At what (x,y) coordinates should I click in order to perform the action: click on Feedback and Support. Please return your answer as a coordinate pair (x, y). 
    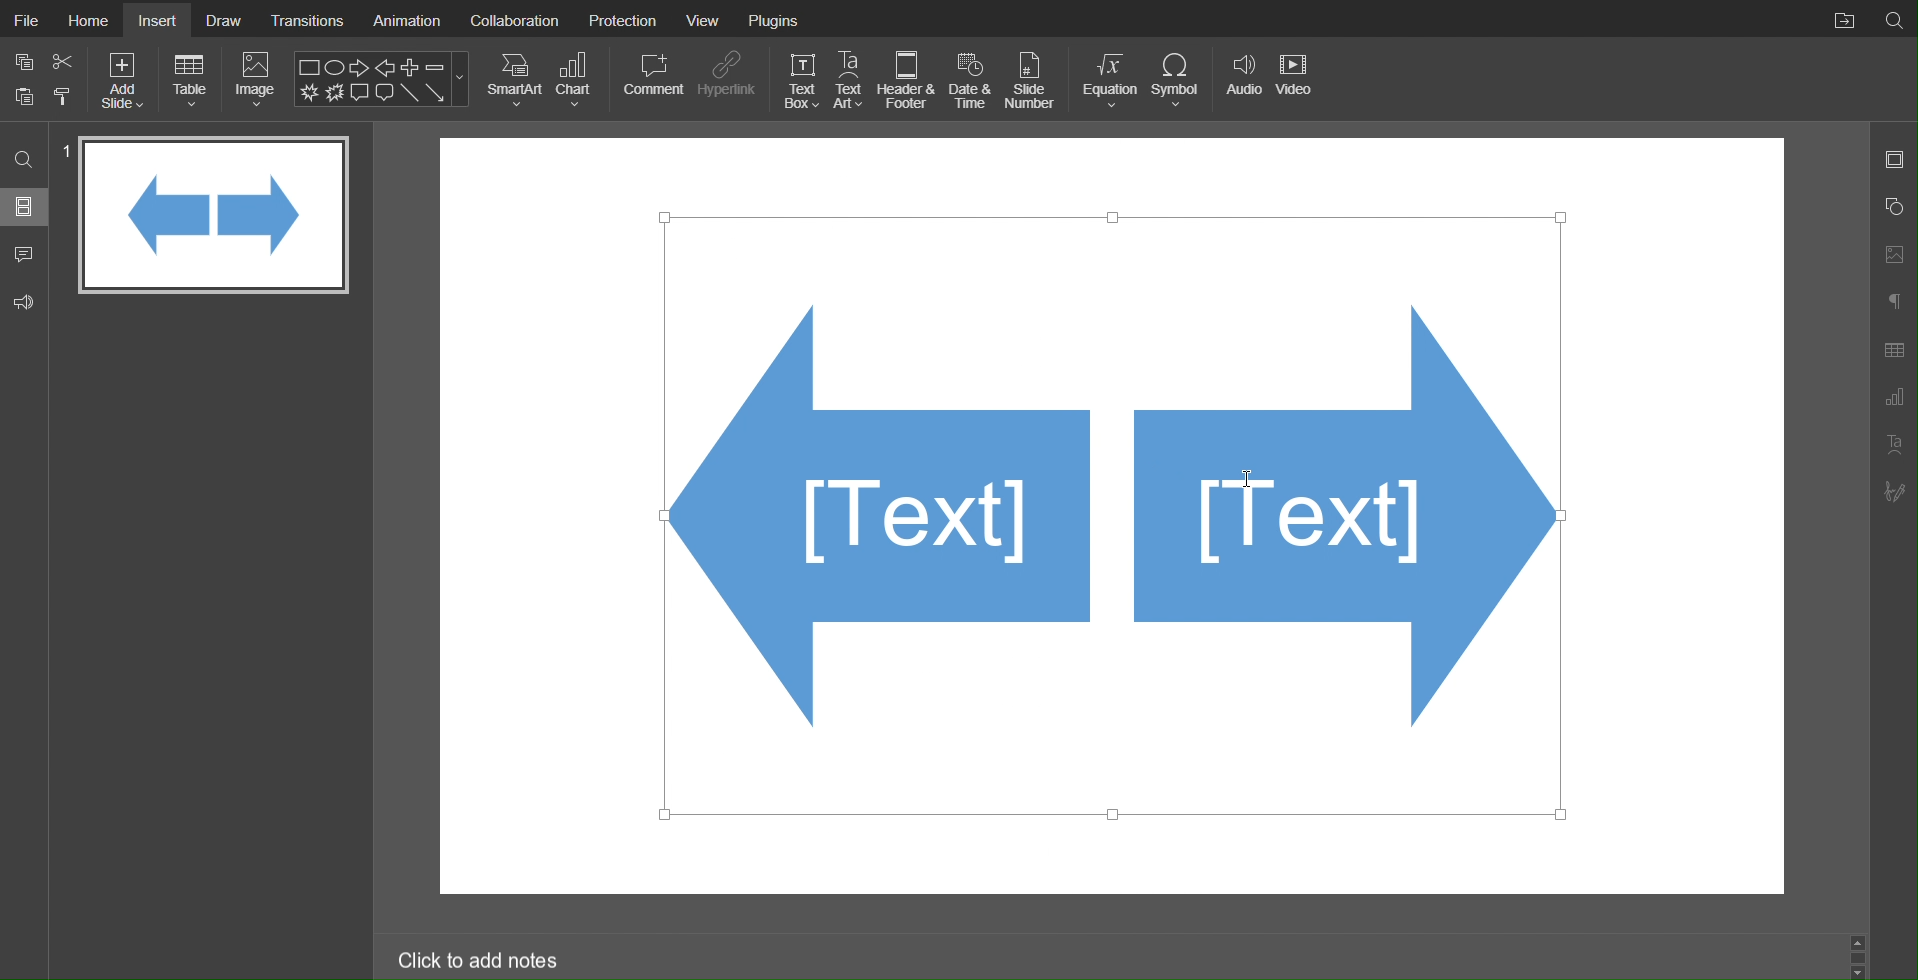
    Looking at the image, I should click on (25, 299).